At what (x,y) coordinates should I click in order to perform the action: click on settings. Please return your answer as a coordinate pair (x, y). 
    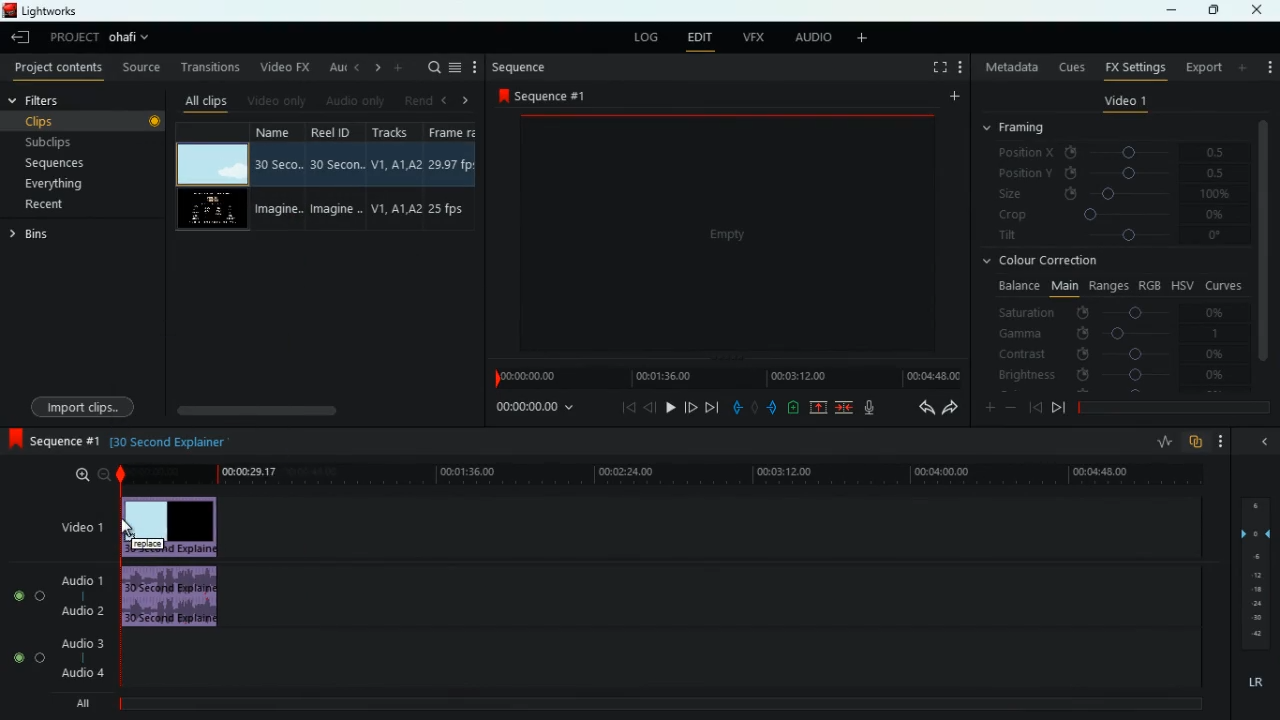
    Looking at the image, I should click on (1268, 65).